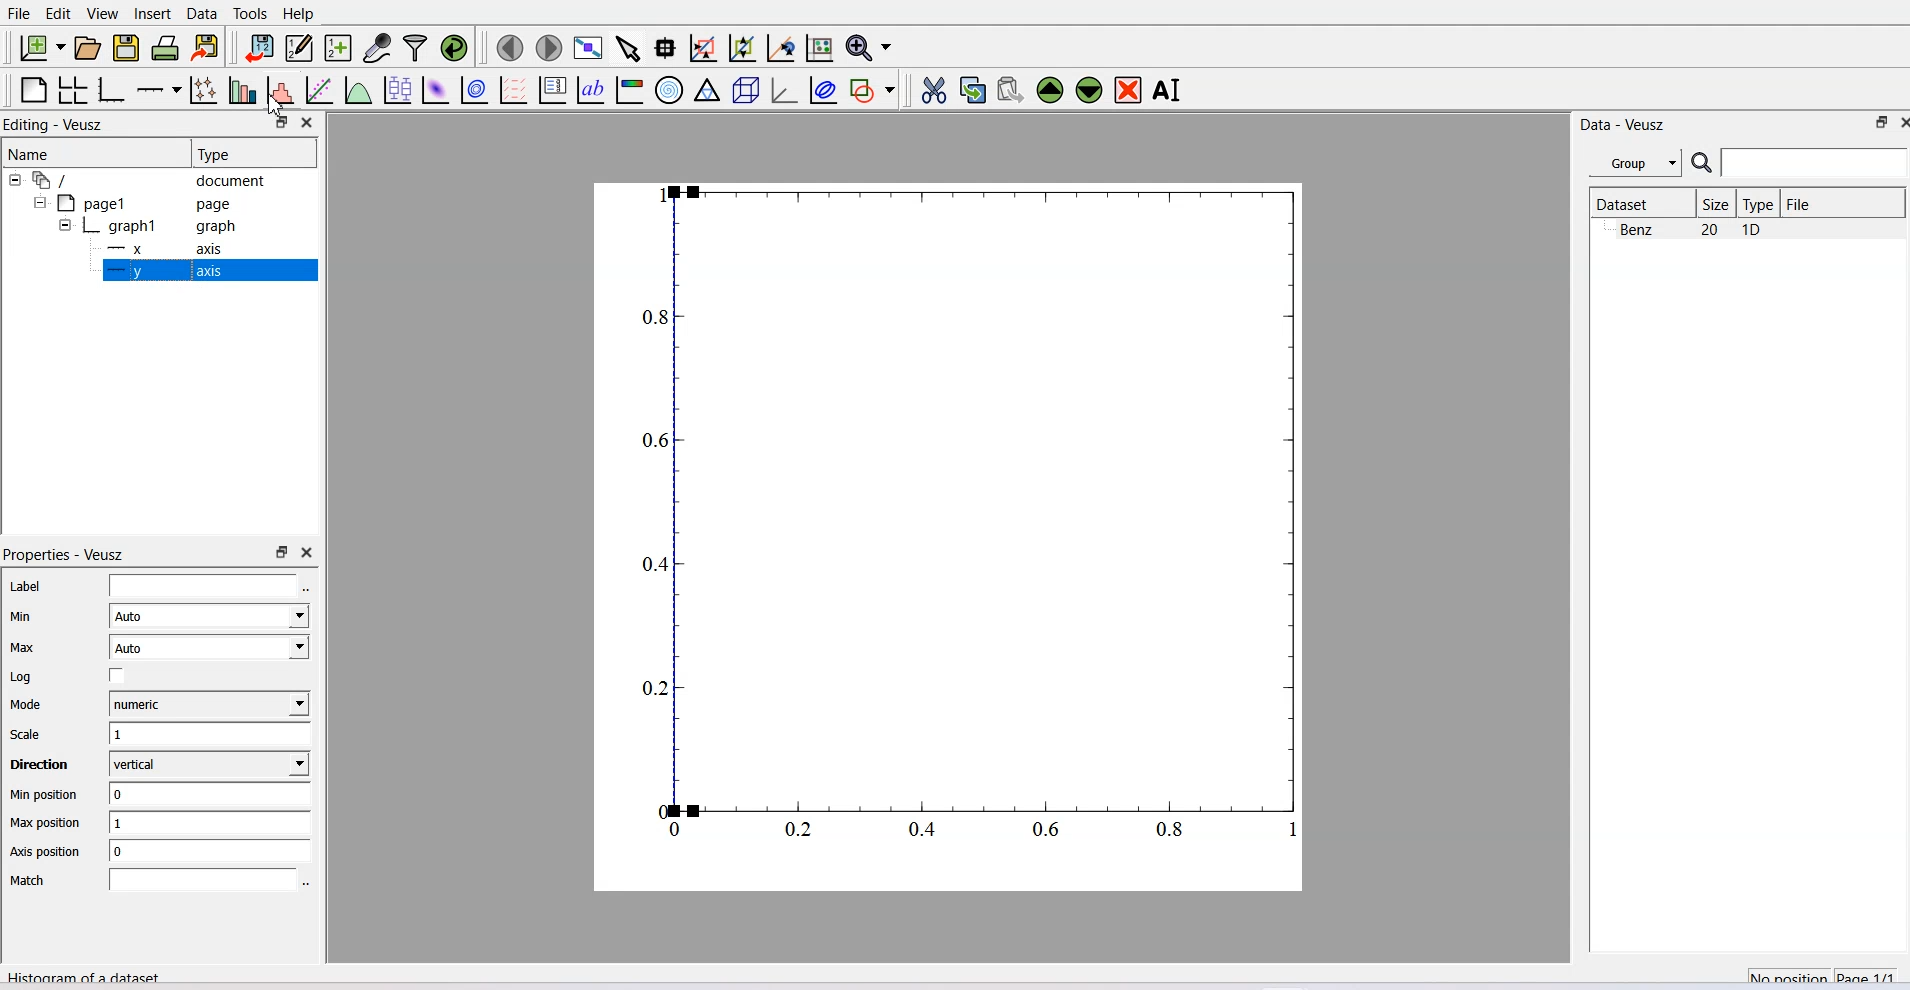  What do you see at coordinates (59, 14) in the screenshot?
I see `Edit` at bounding box center [59, 14].